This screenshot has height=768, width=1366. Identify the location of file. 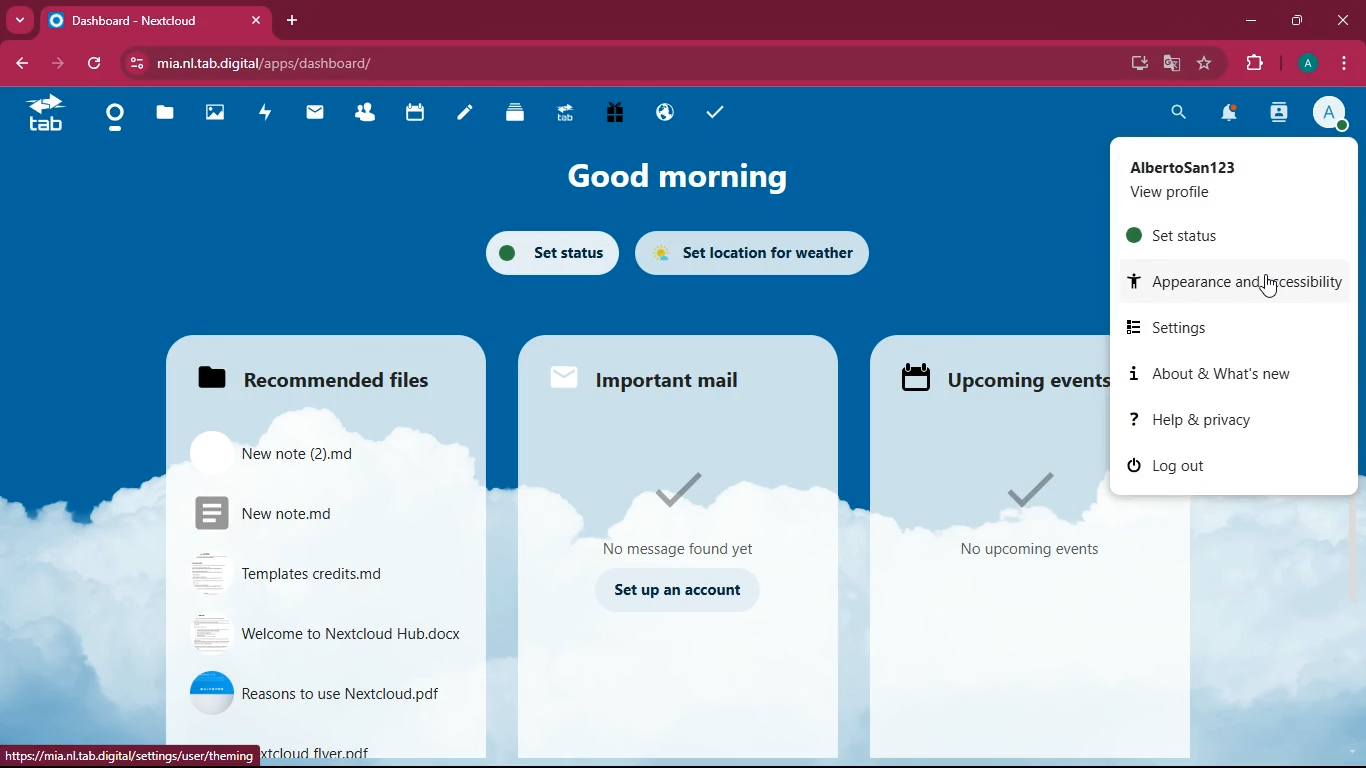
(316, 516).